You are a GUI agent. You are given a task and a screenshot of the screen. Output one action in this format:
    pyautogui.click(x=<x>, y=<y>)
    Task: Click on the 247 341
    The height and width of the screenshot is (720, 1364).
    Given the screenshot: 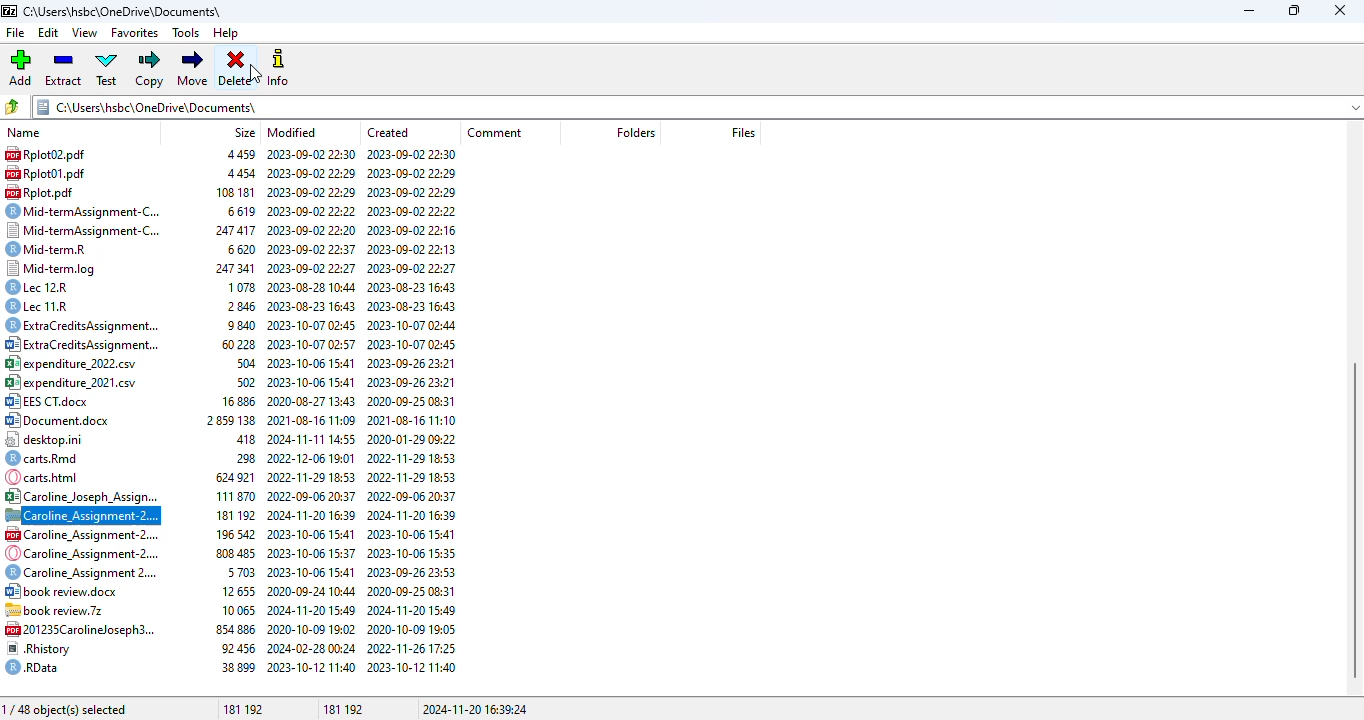 What is the action you would take?
    pyautogui.click(x=231, y=267)
    